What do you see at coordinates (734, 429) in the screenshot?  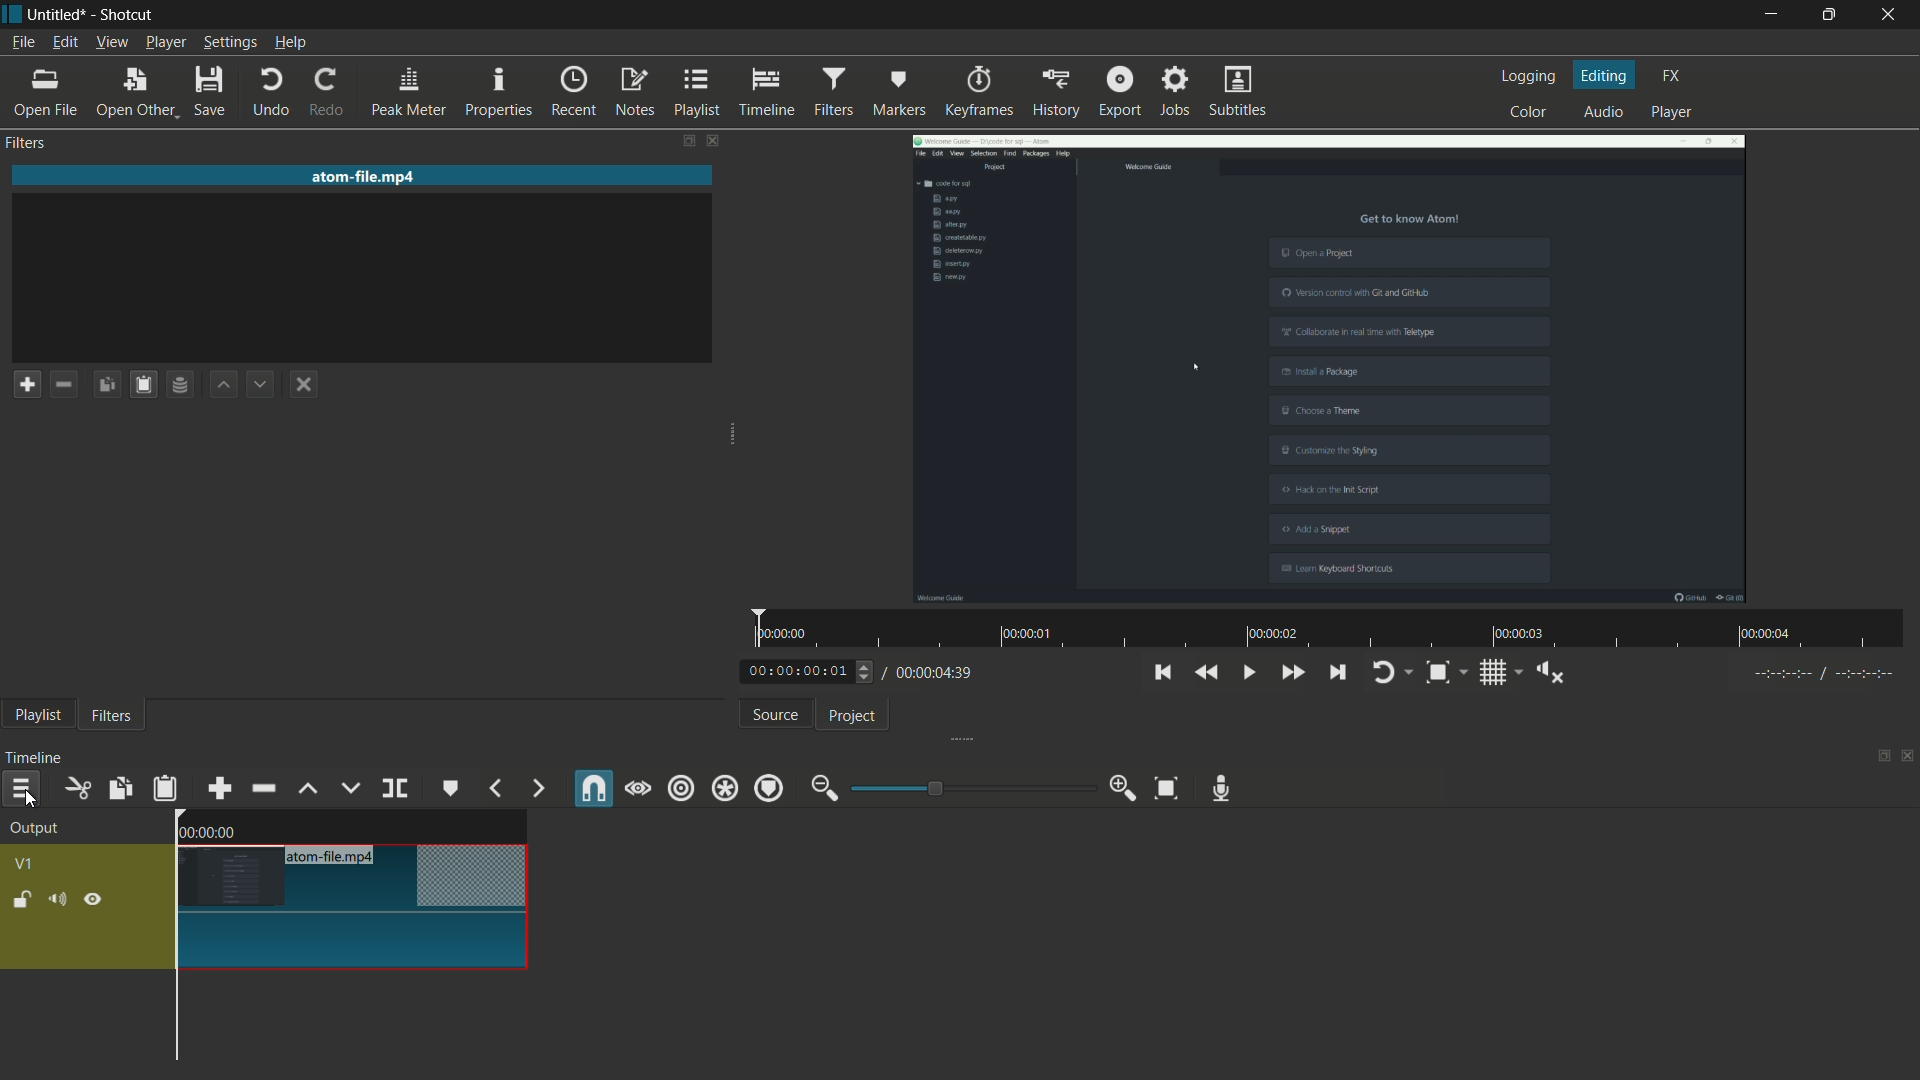 I see `expand` at bounding box center [734, 429].